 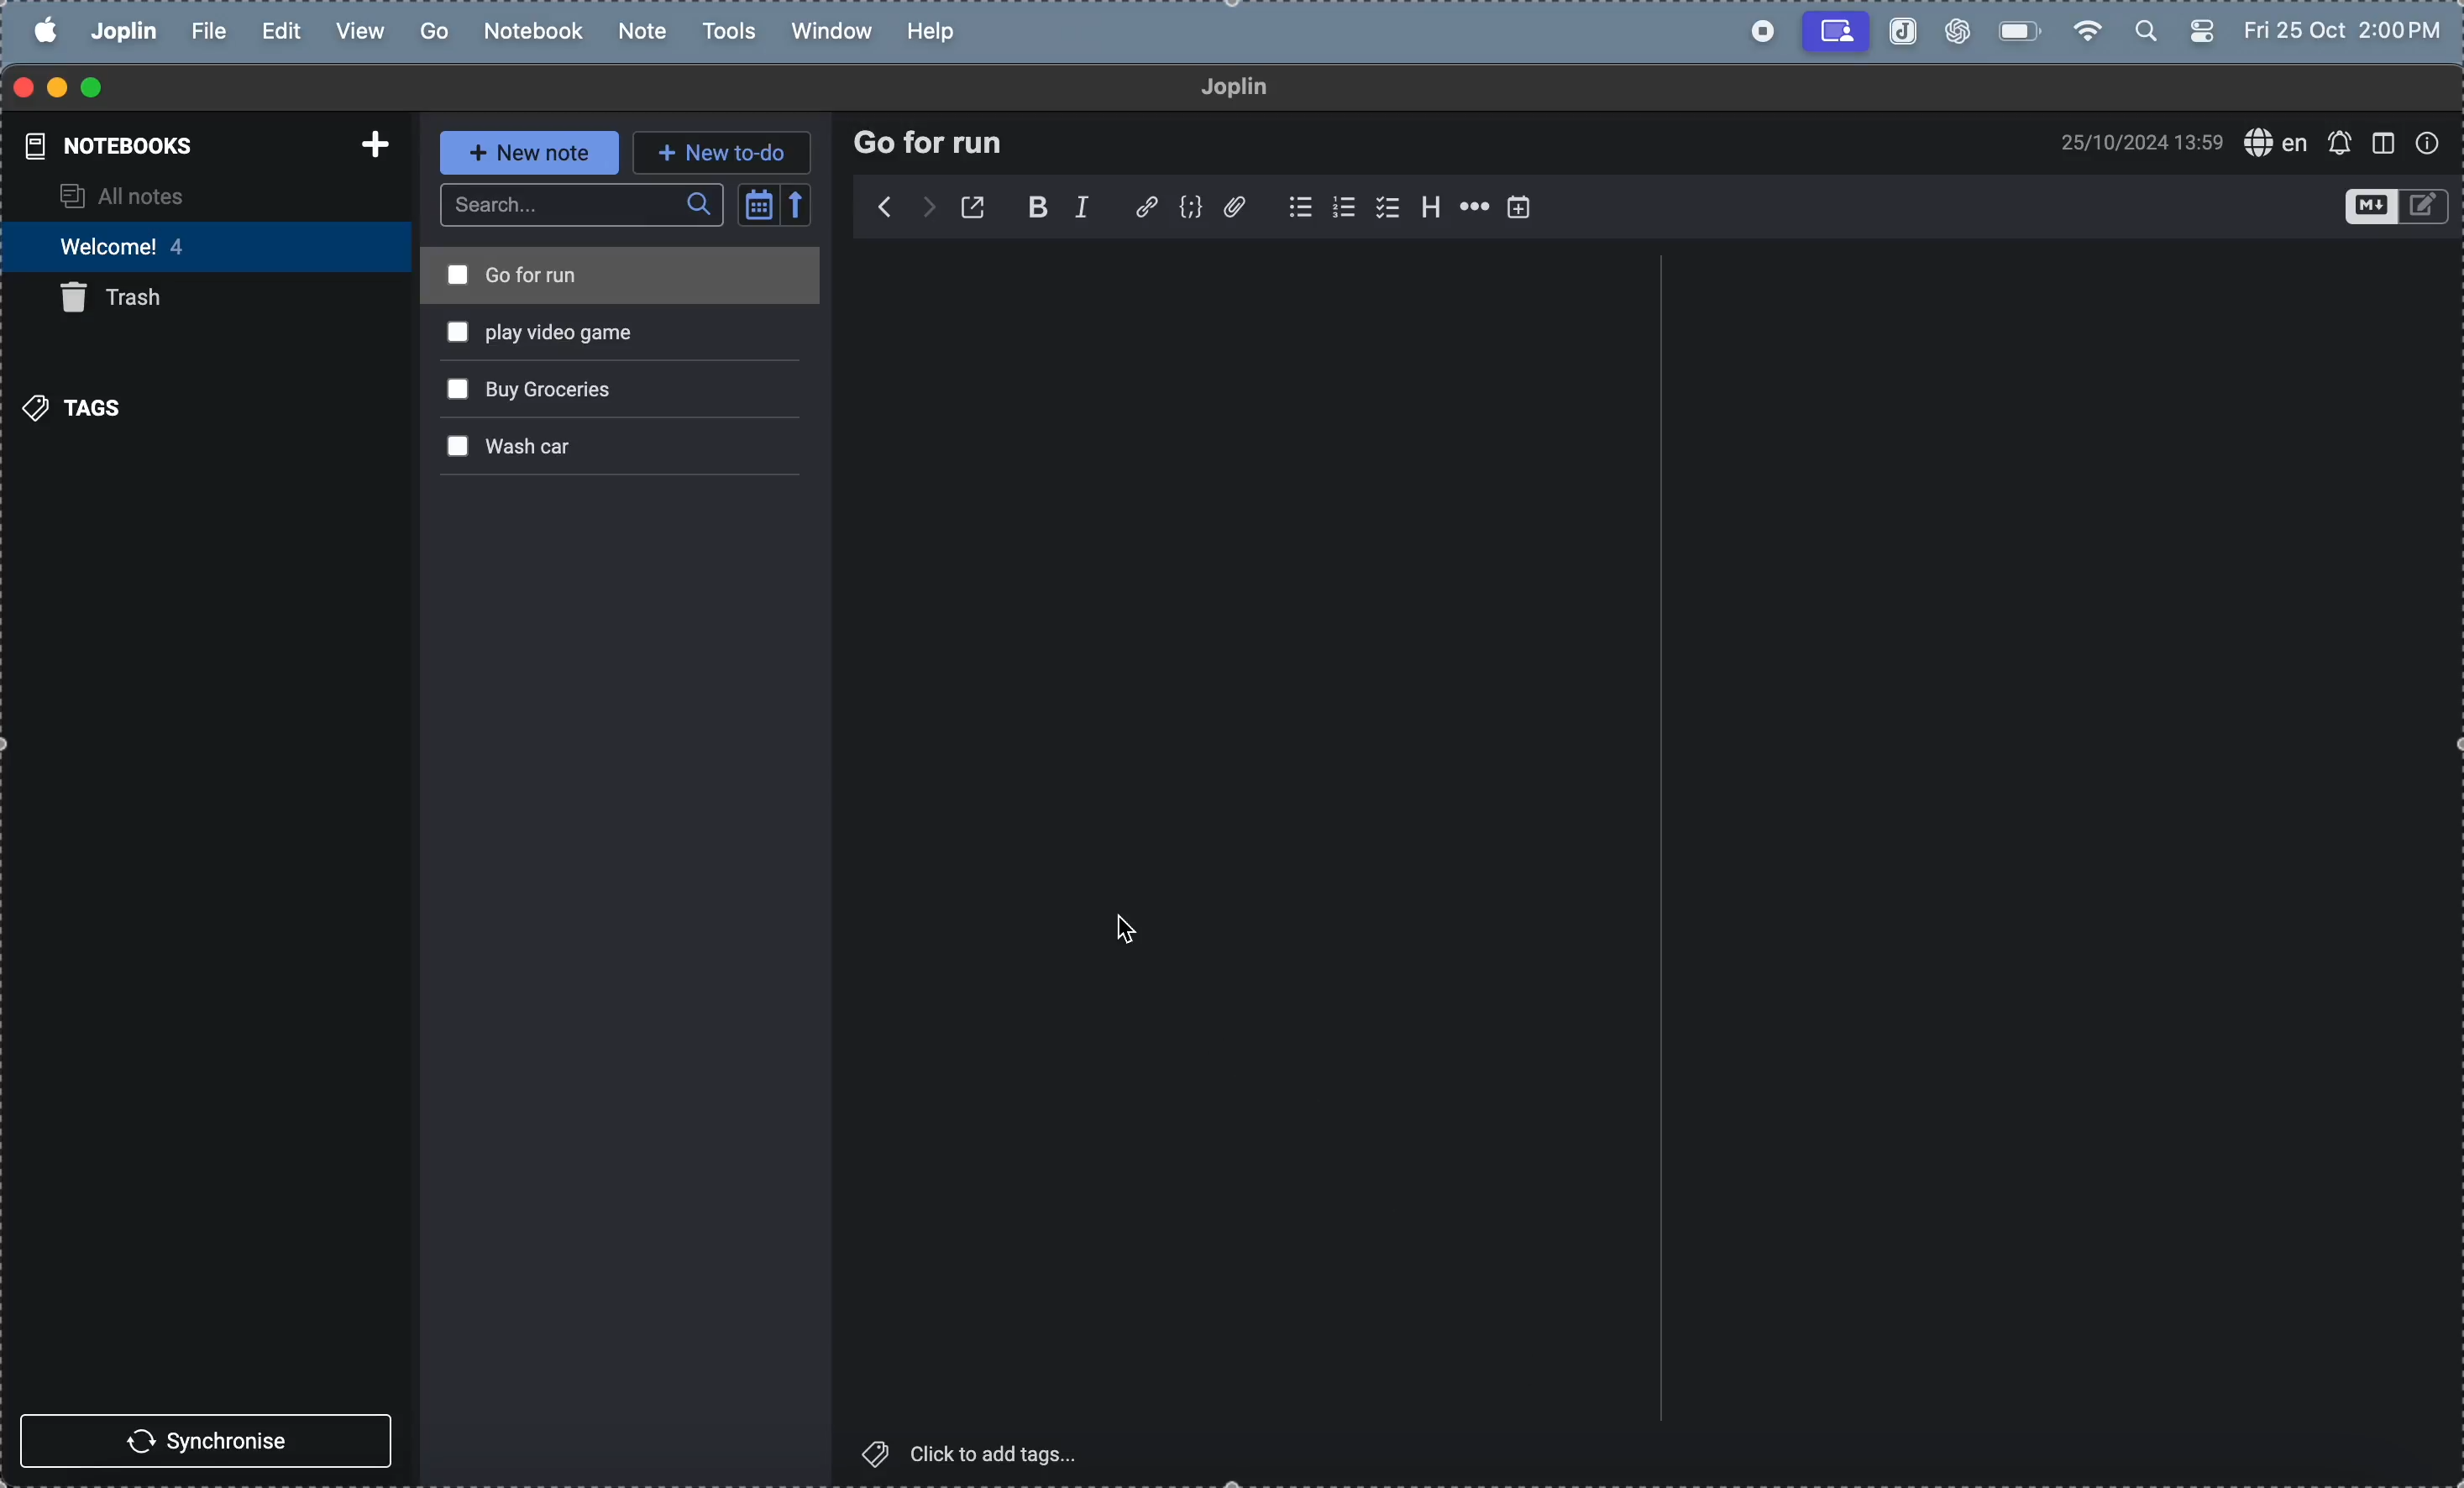 I want to click on create alert, so click(x=2340, y=145).